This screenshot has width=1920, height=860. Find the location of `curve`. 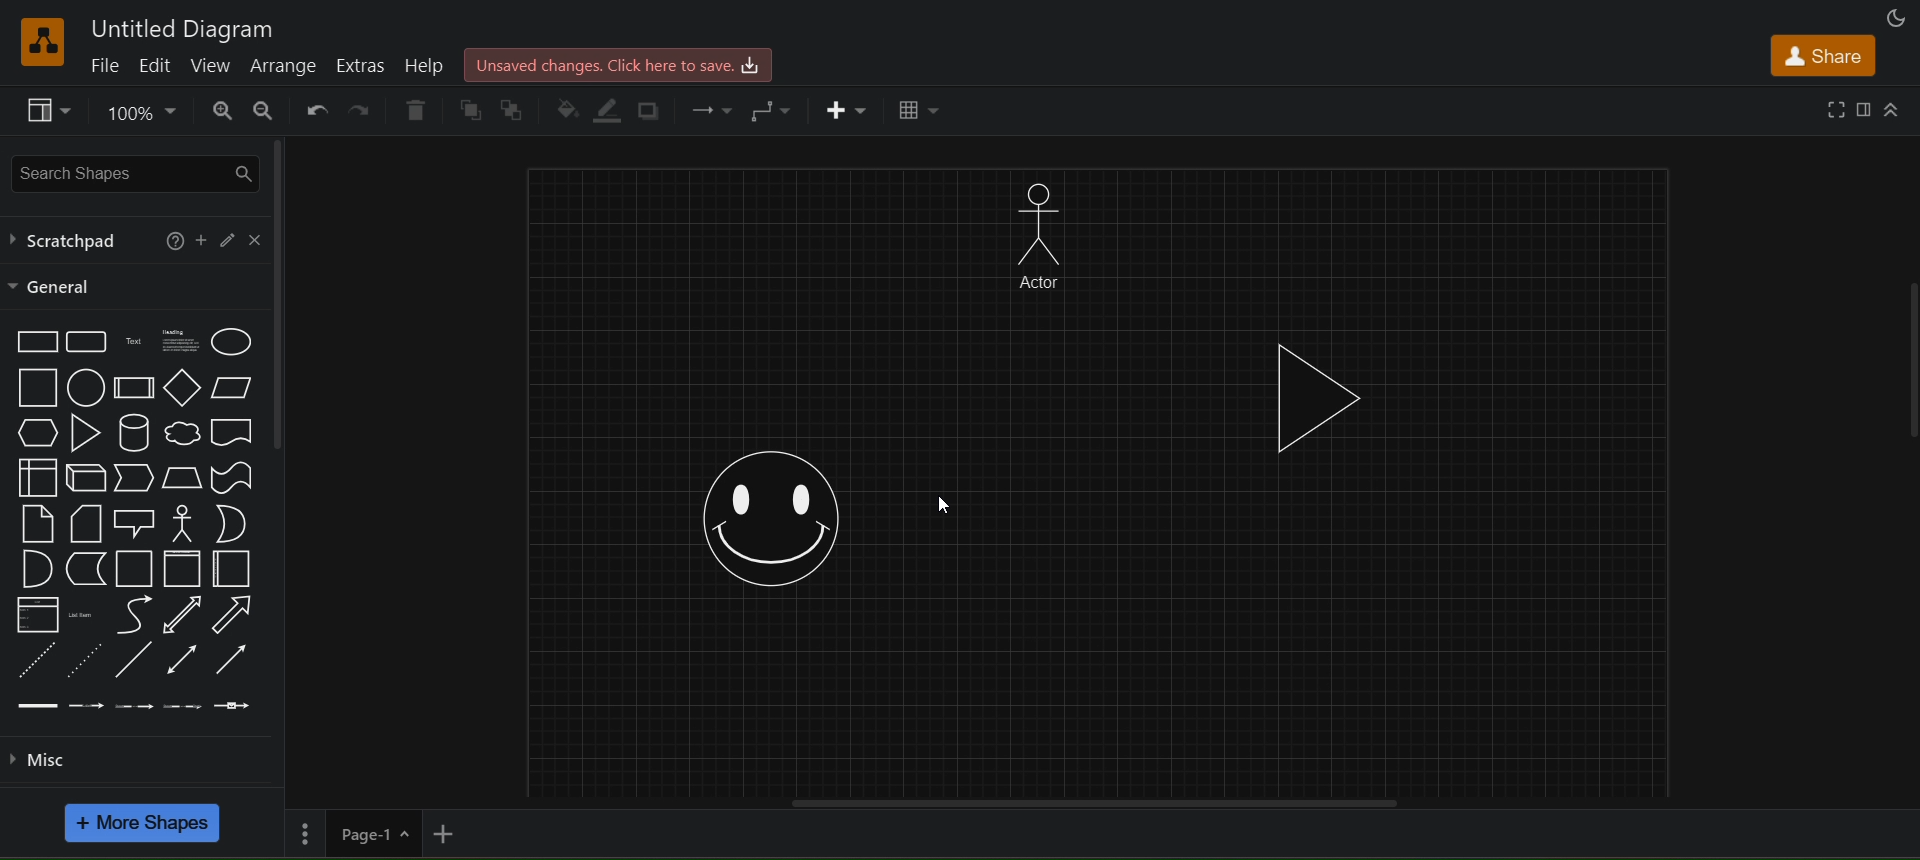

curve is located at coordinates (133, 614).